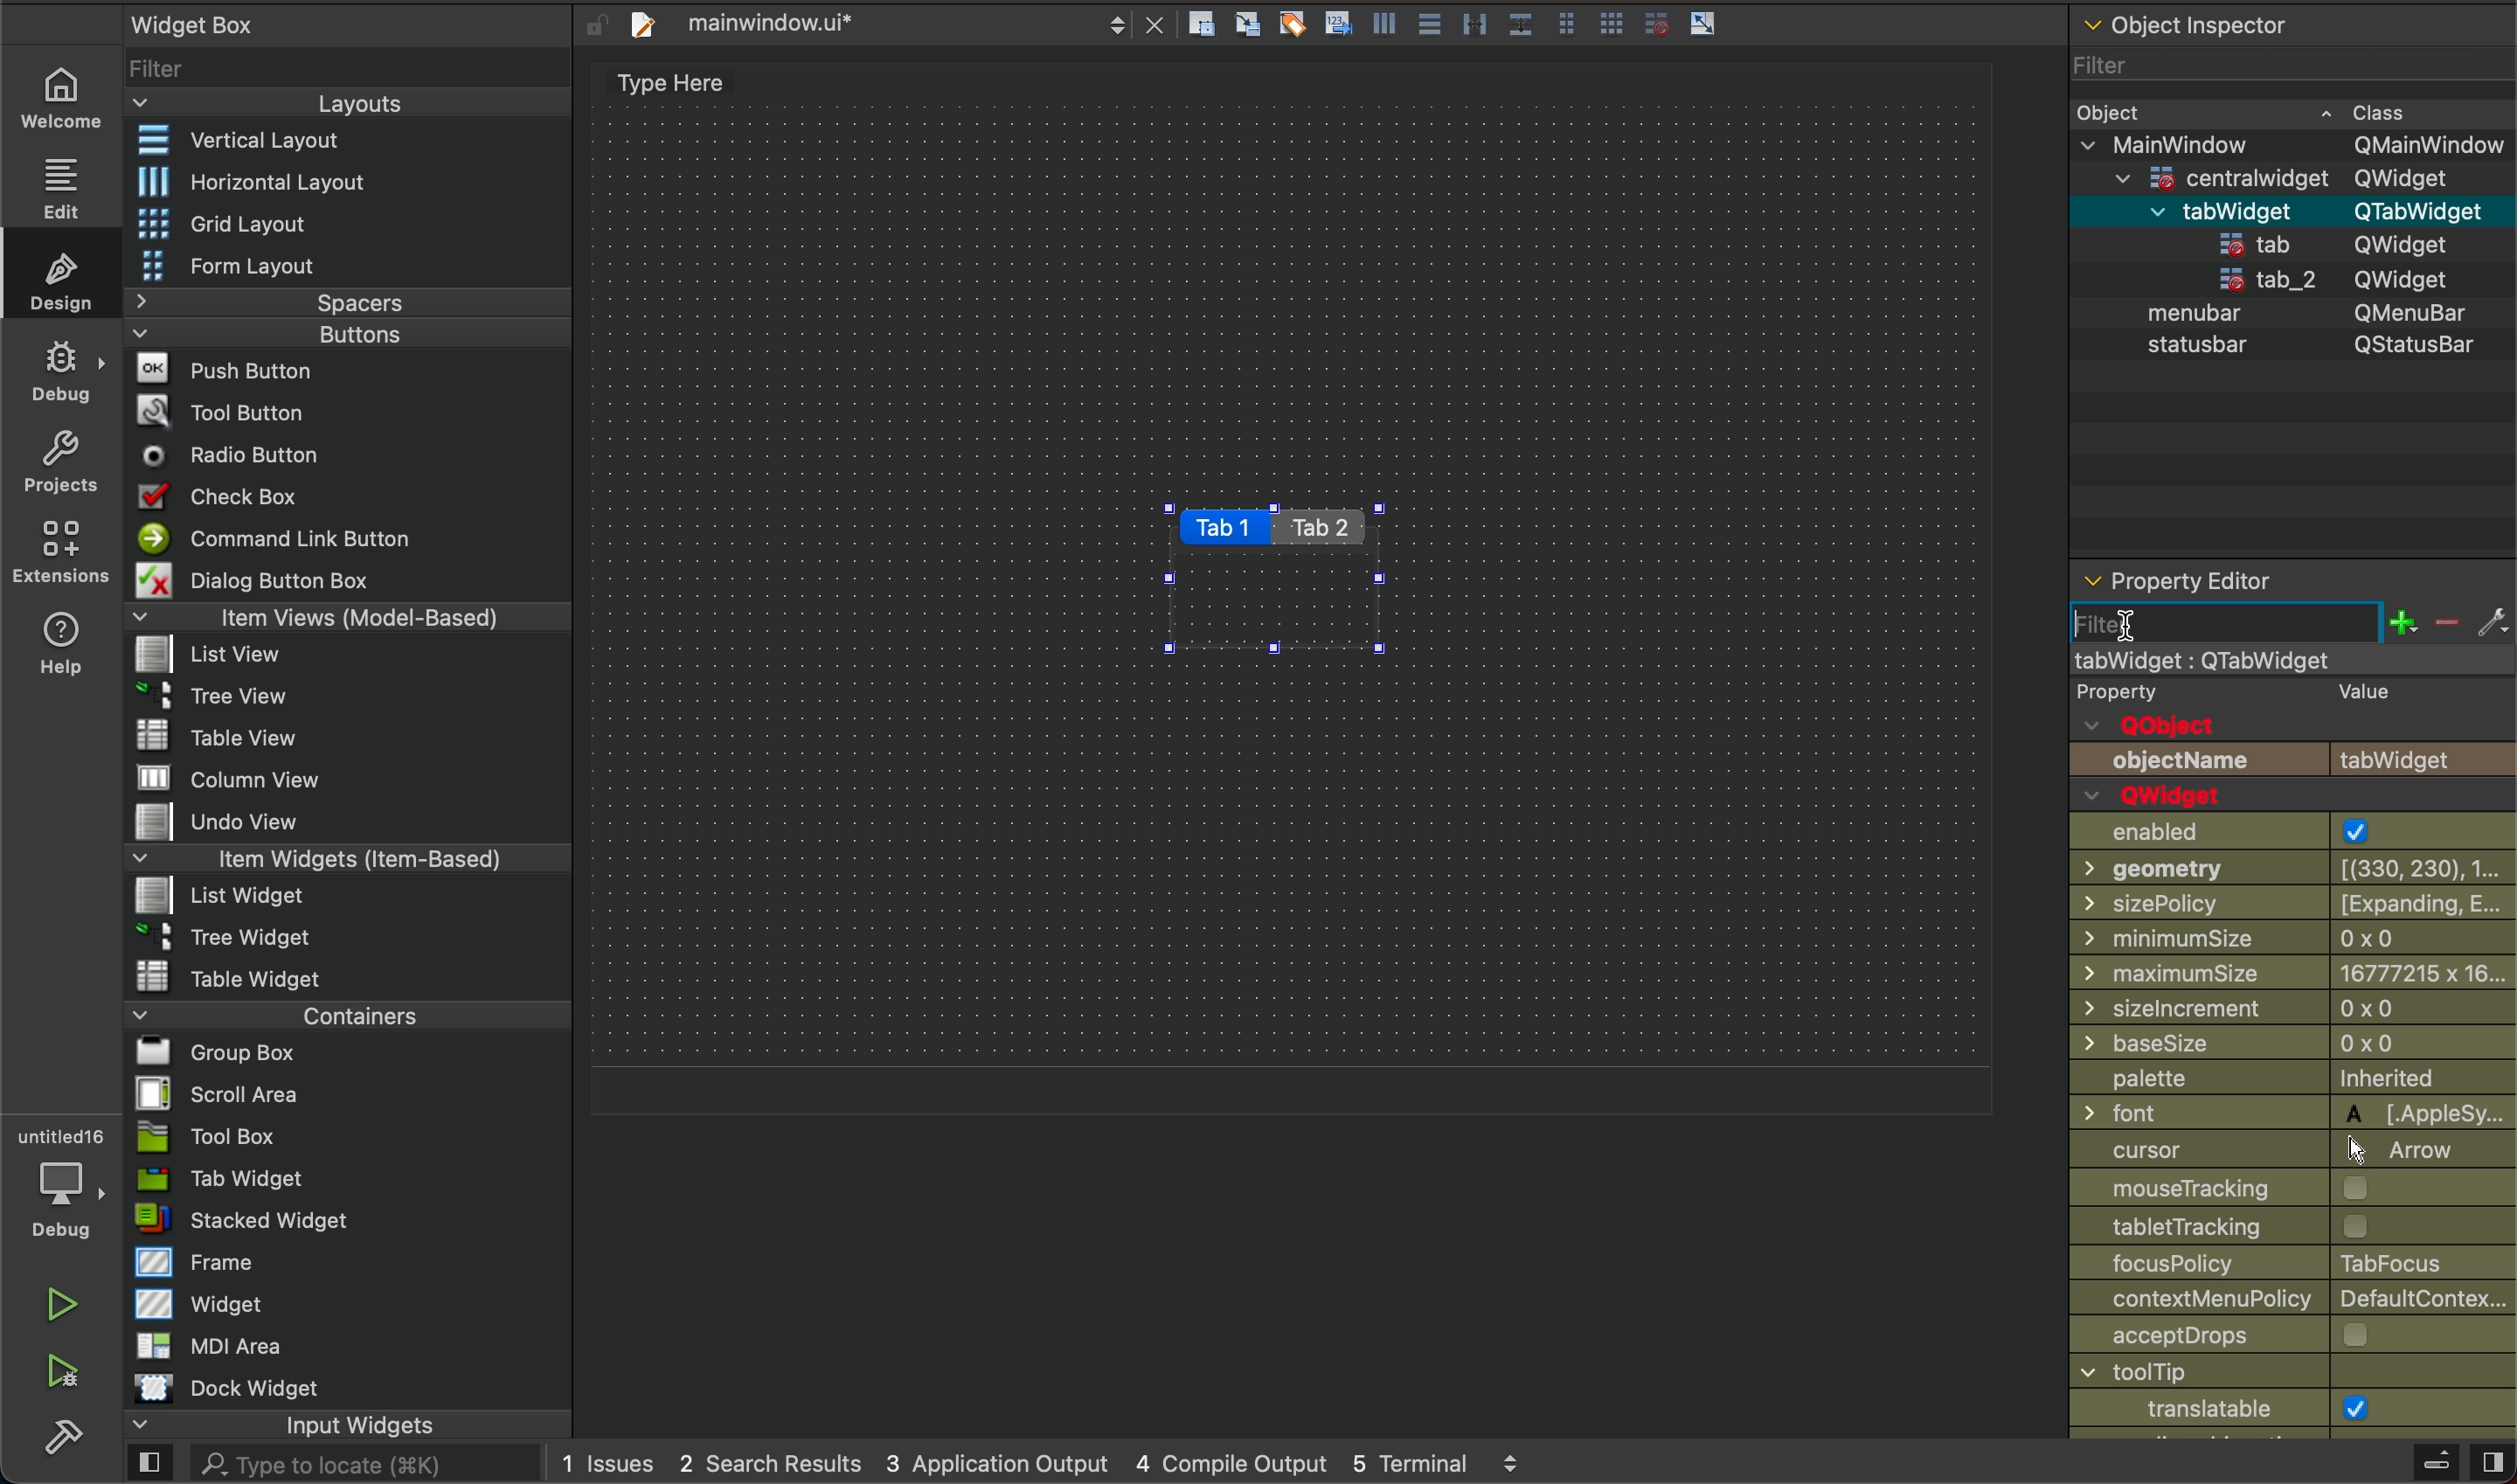 The width and height of the screenshot is (2517, 1484). I want to click on Table Widget, so click(218, 975).